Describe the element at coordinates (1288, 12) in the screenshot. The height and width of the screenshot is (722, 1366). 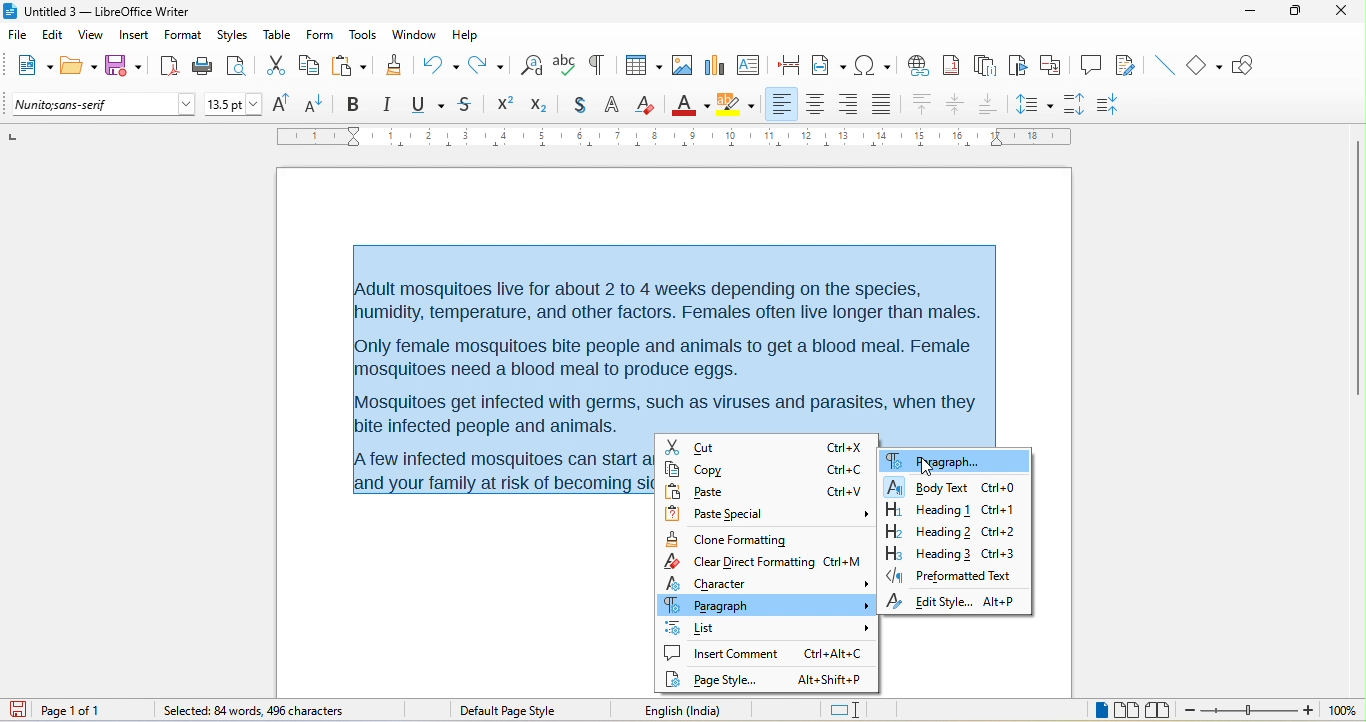
I see `maximize` at that location.